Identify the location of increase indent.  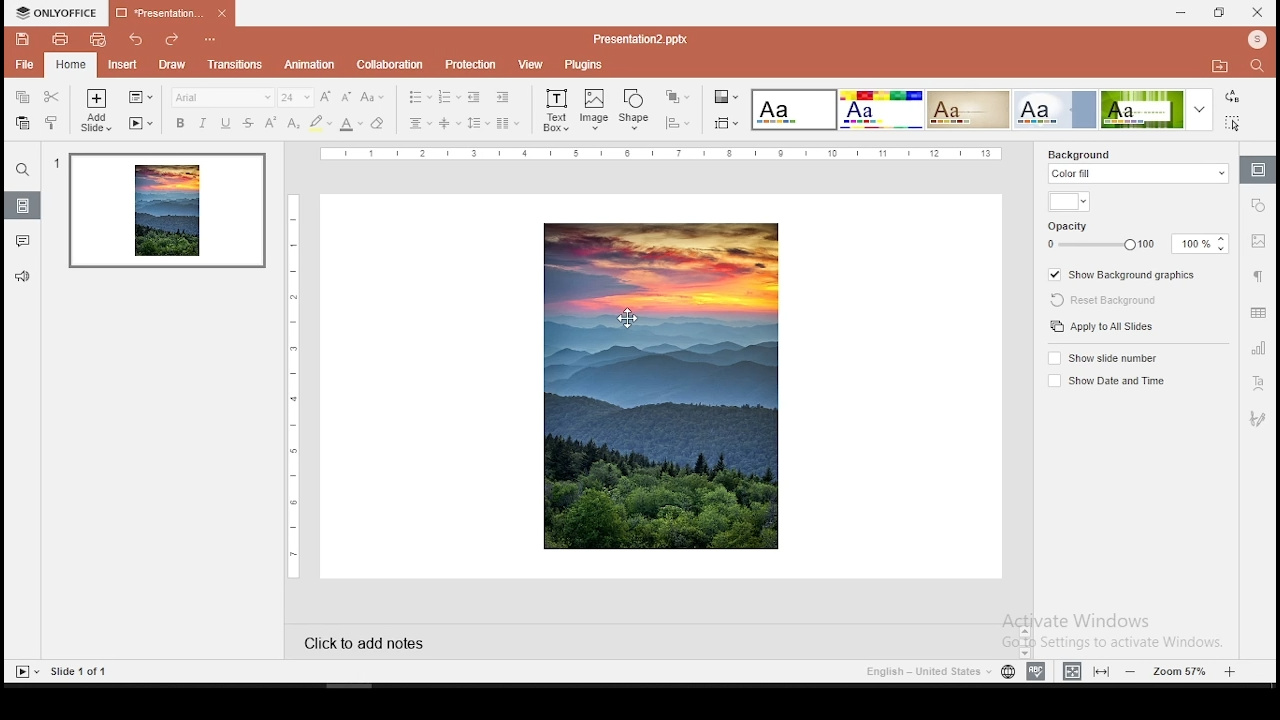
(502, 96).